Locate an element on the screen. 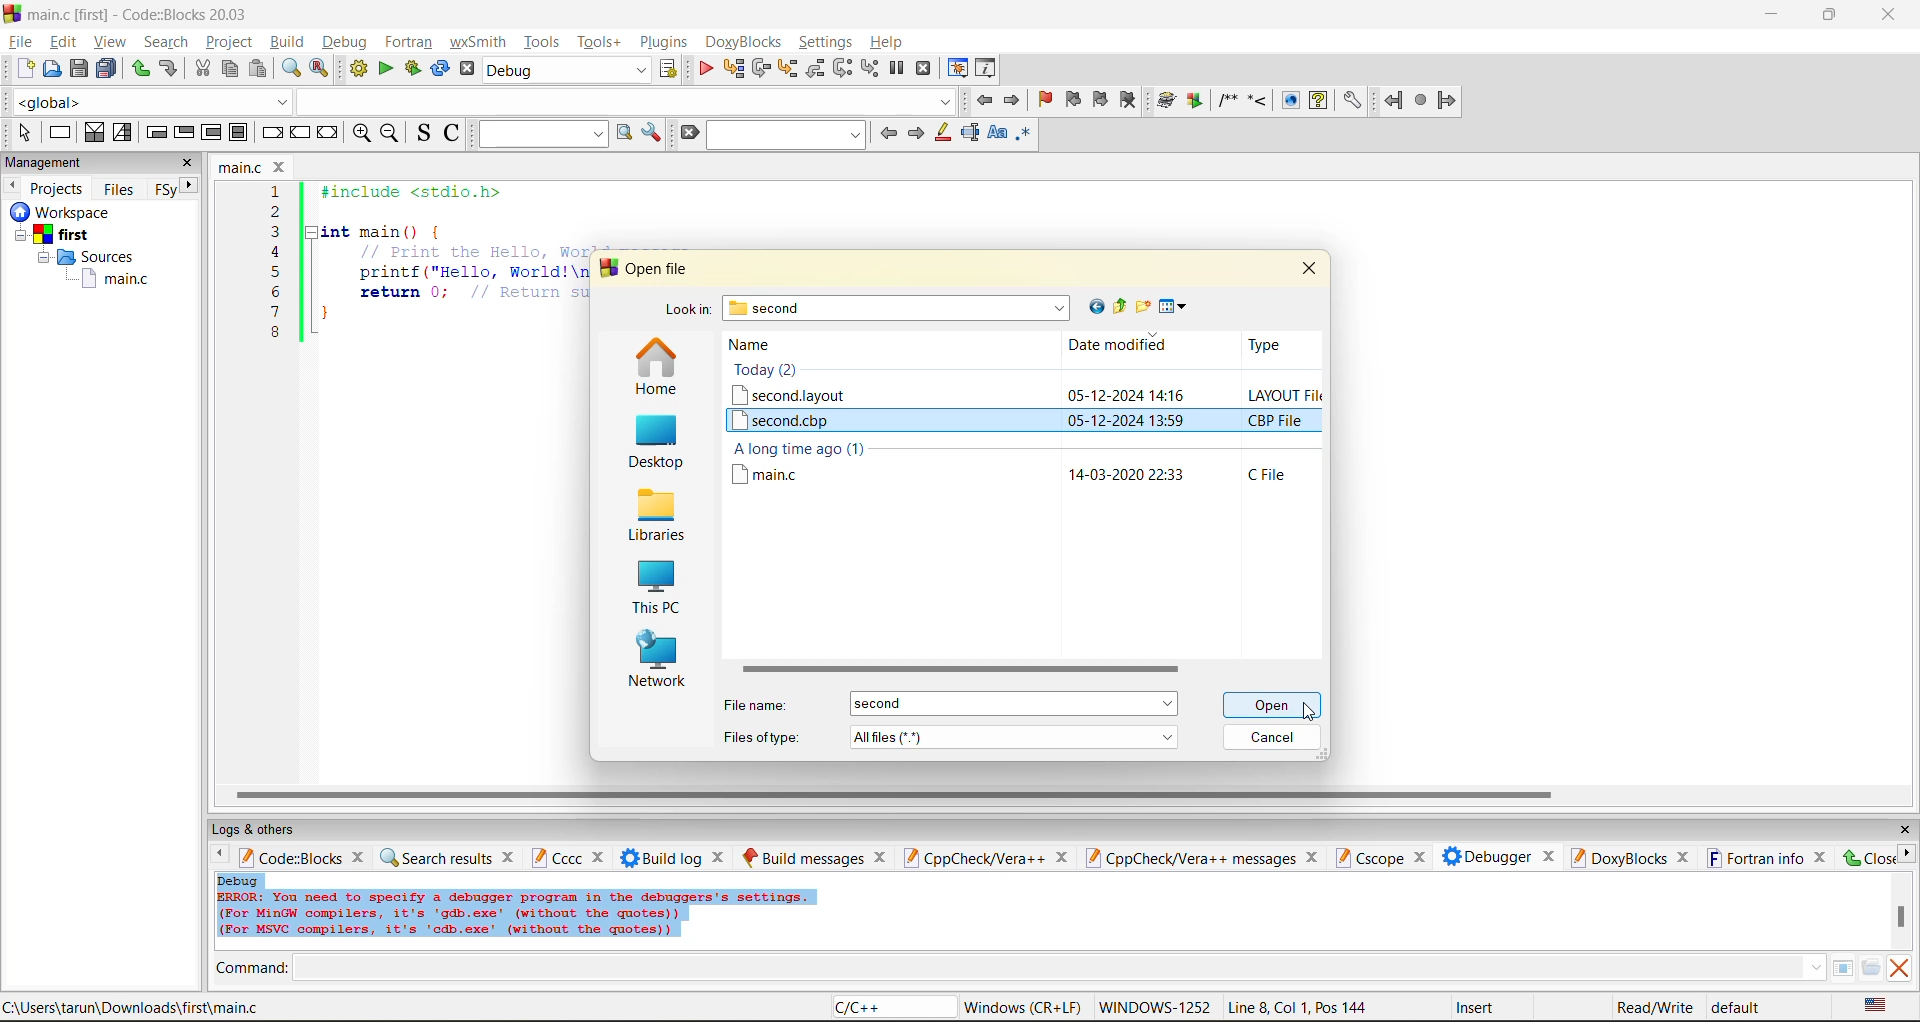 The image size is (1920, 1022). projects is located at coordinates (58, 188).